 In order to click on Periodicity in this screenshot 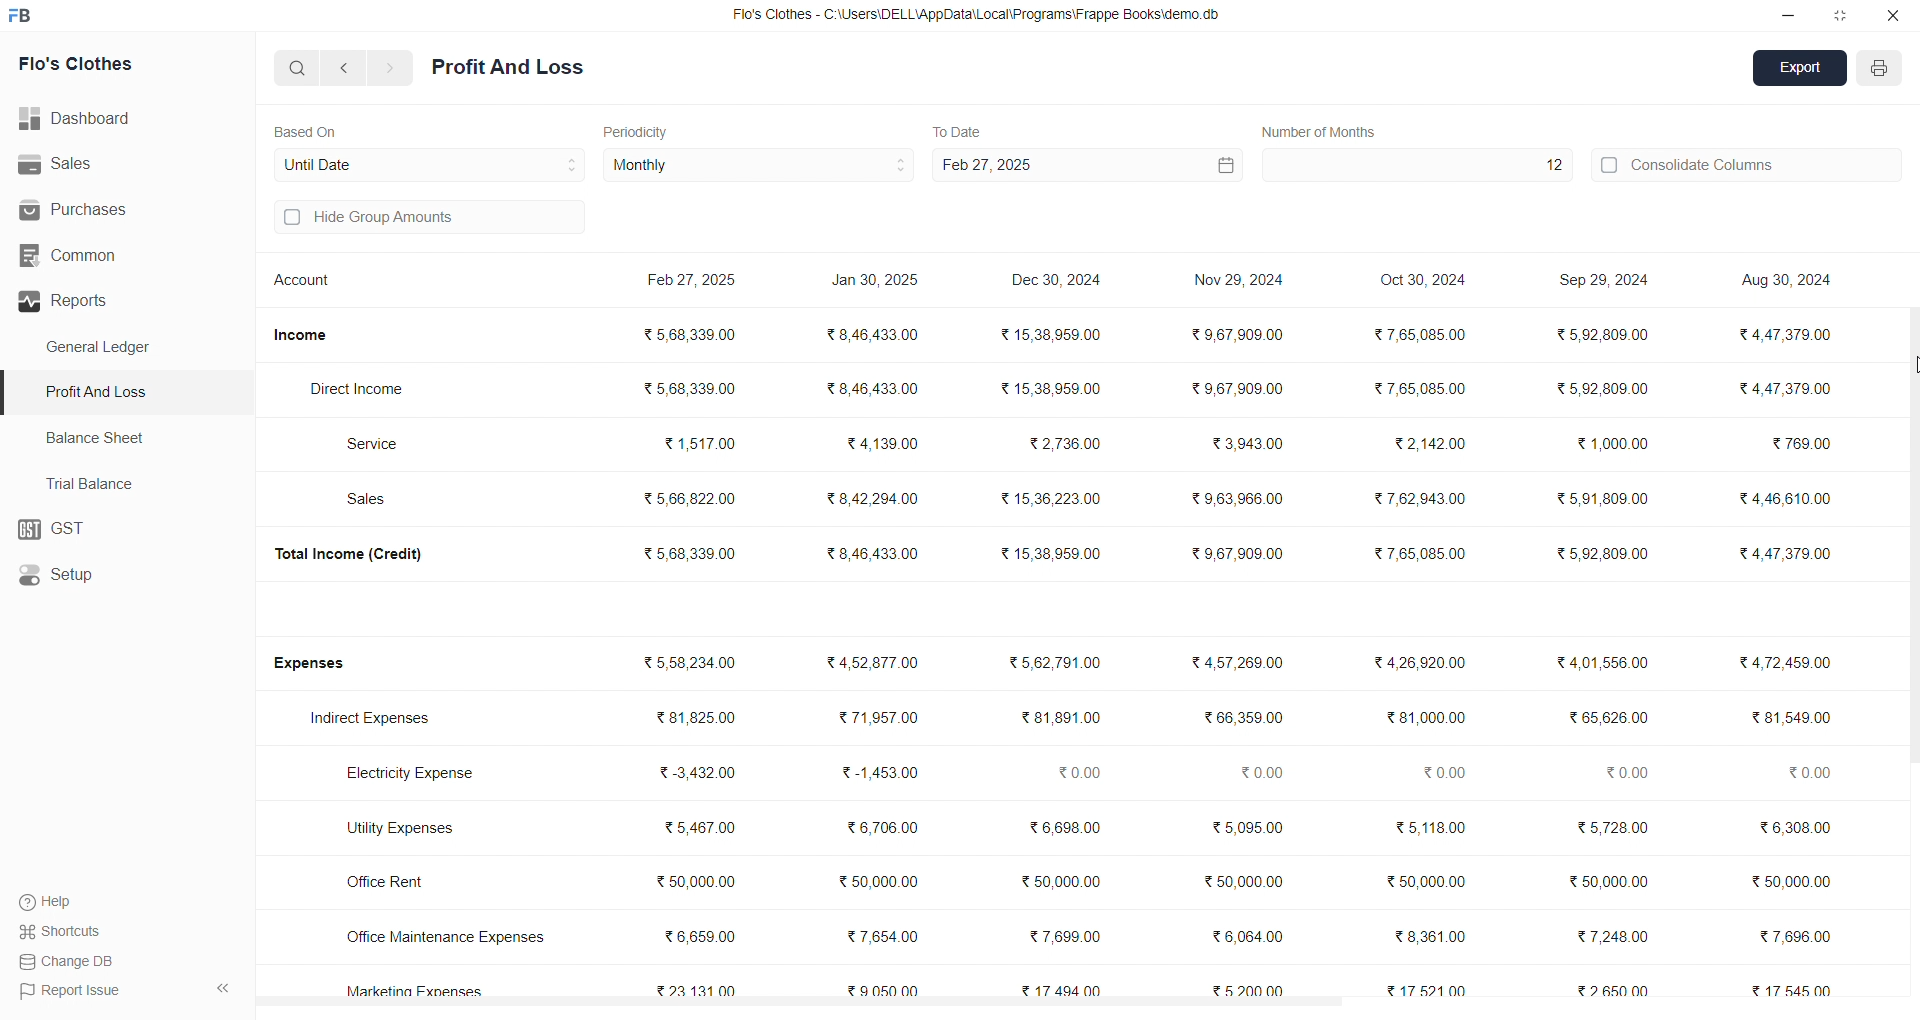, I will do `click(640, 130)`.